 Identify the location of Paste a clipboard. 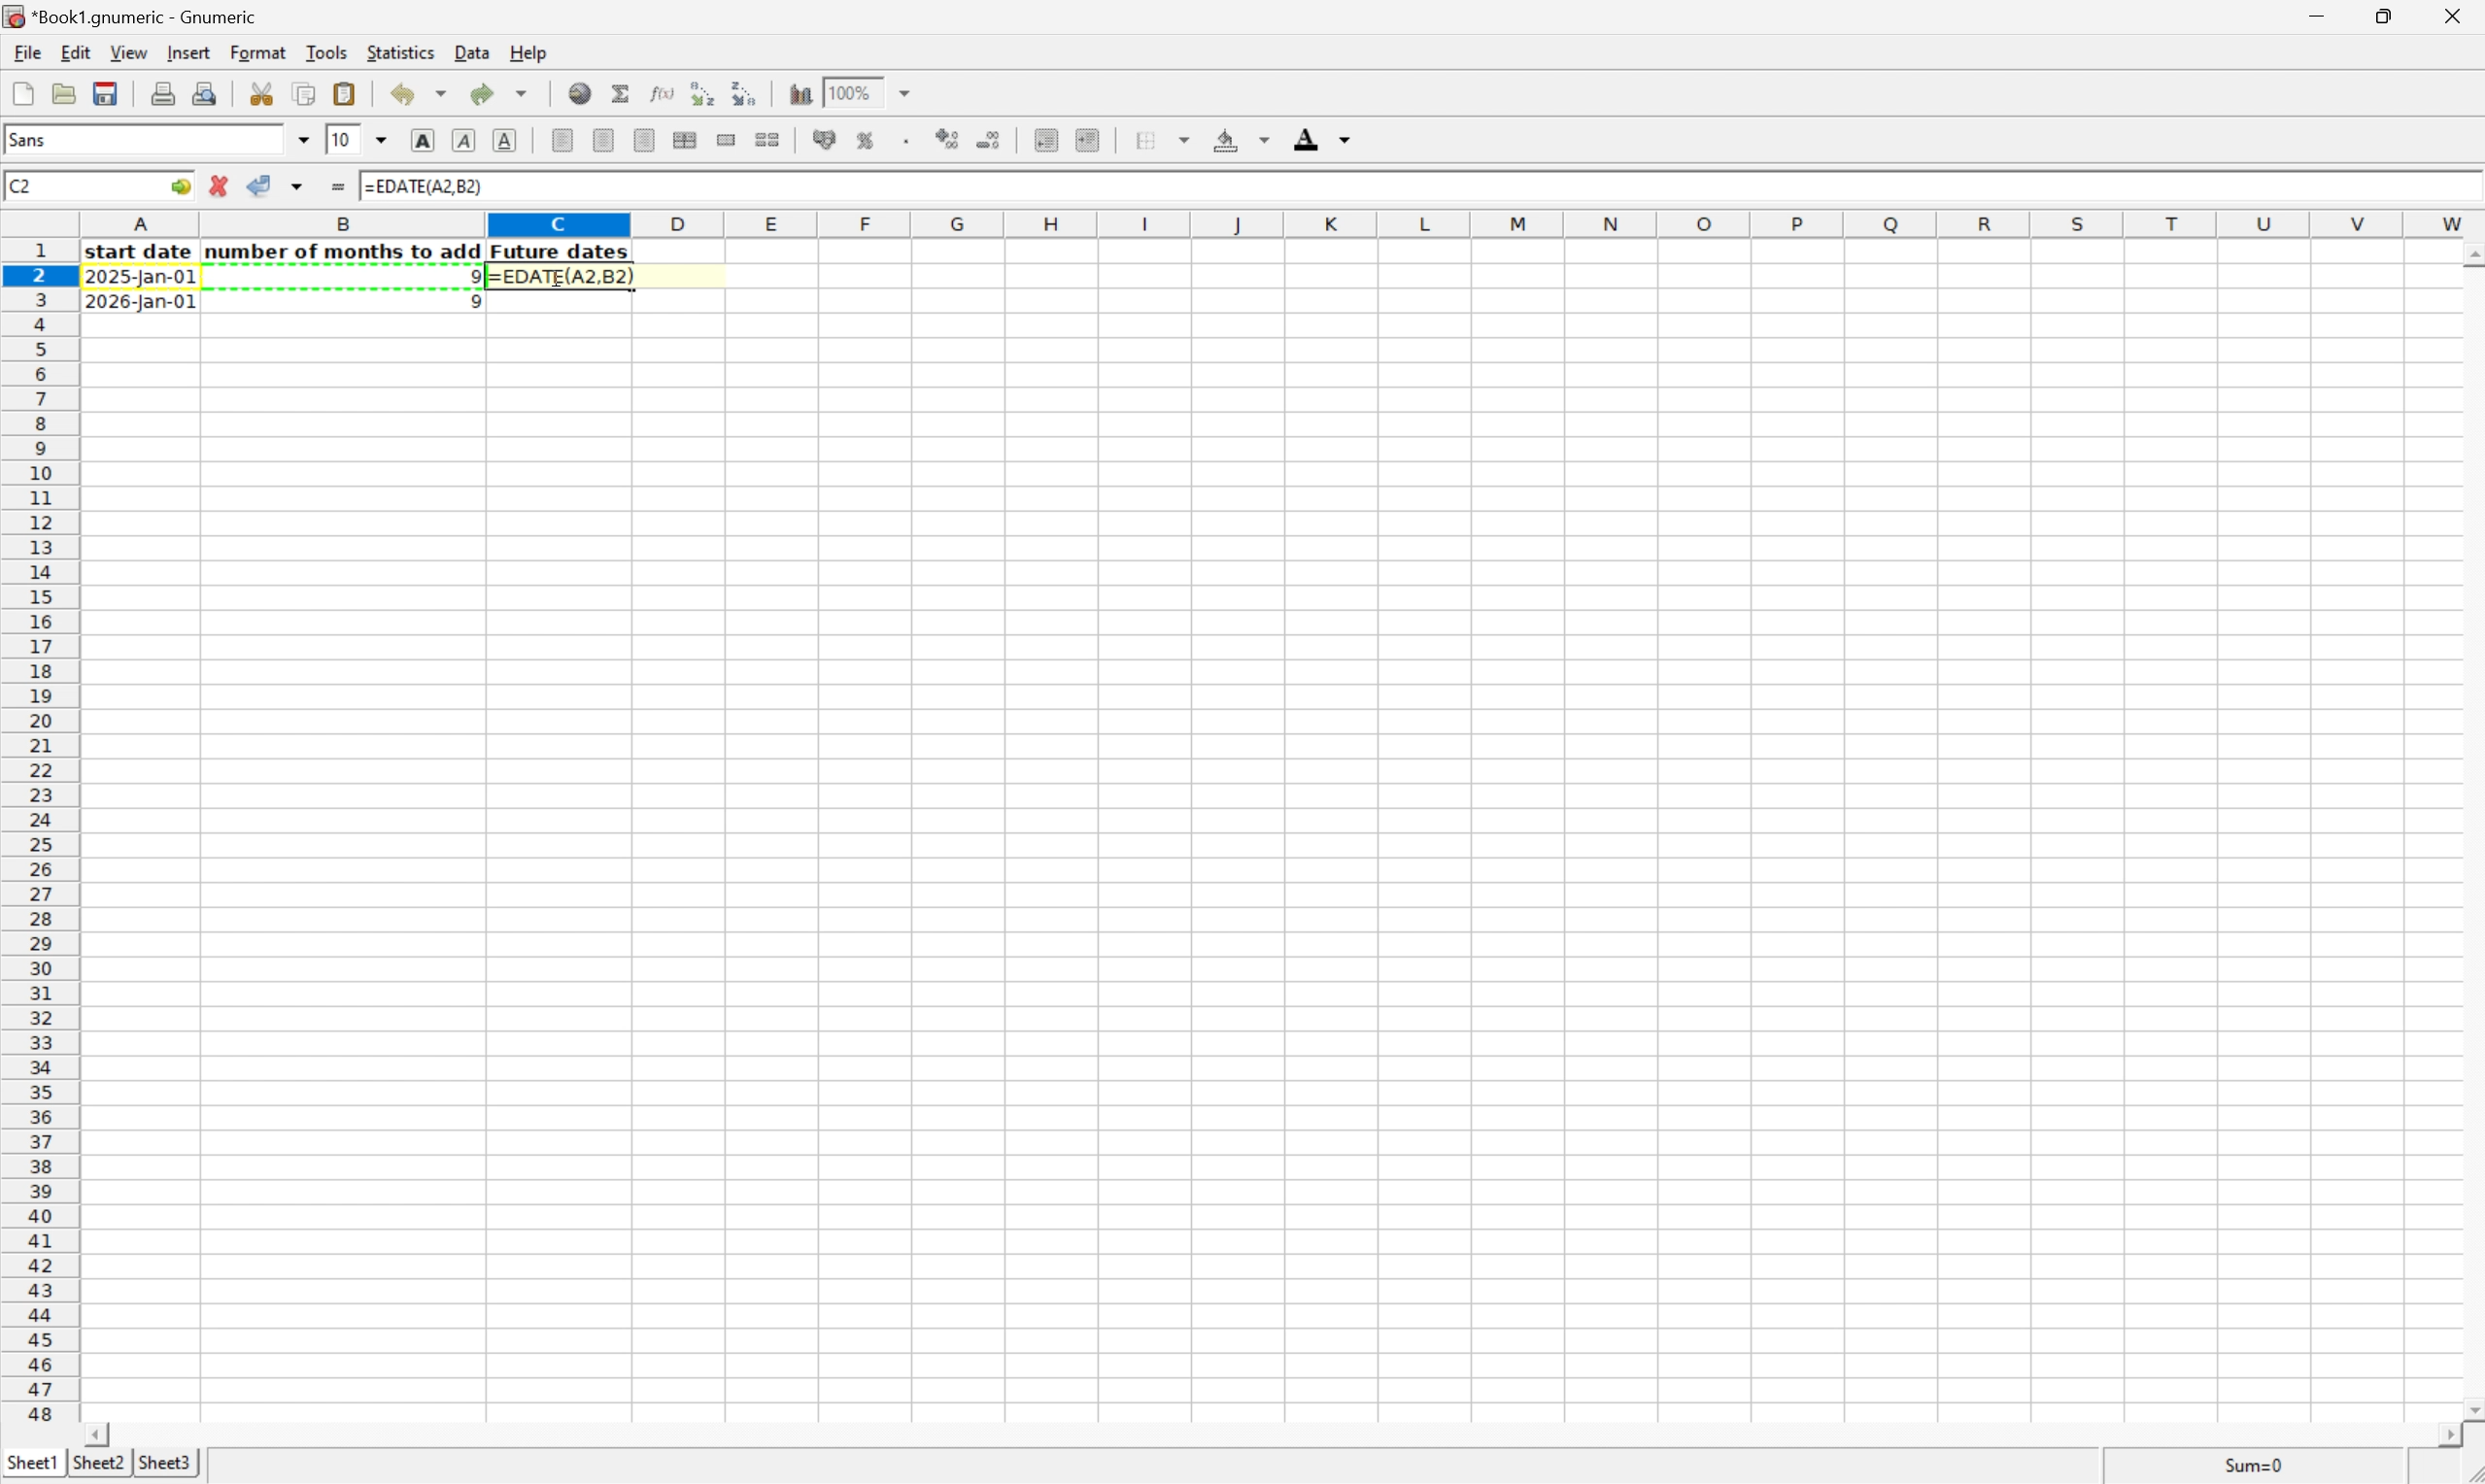
(347, 93).